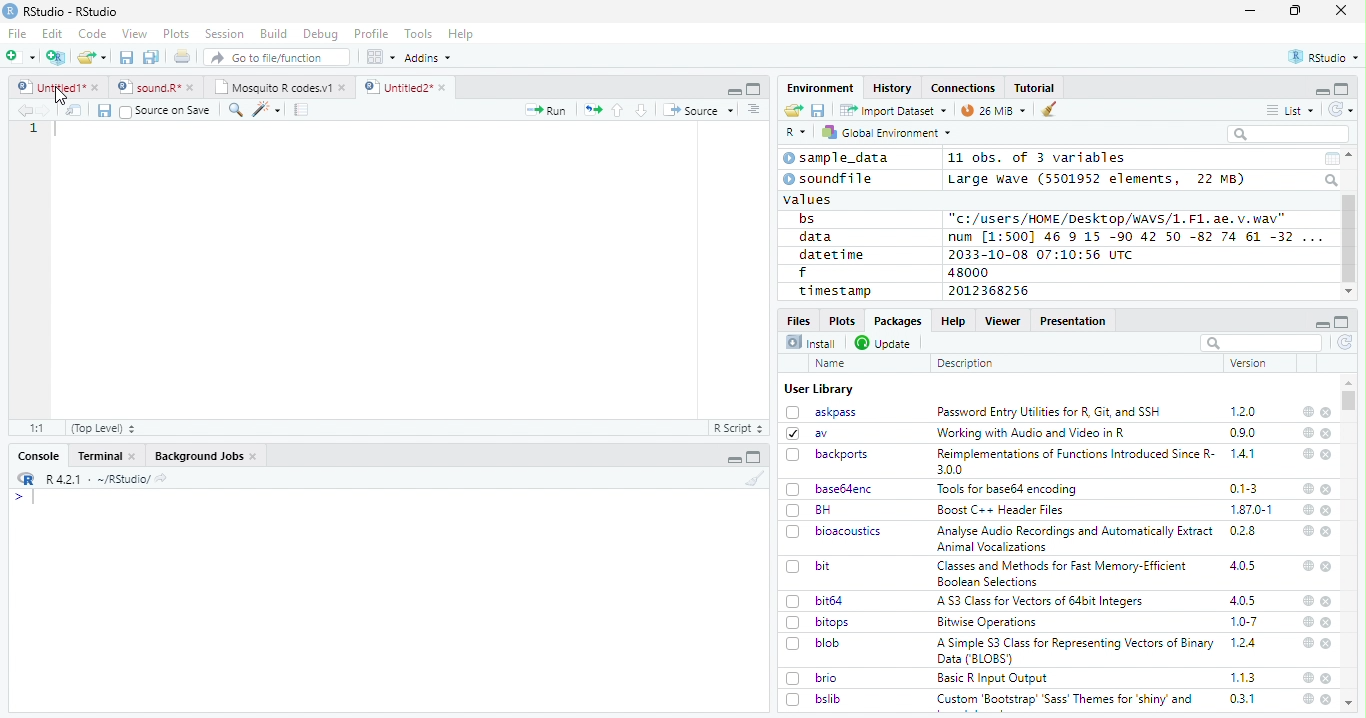  I want to click on 11 obs. of 3 variables, so click(1038, 159).